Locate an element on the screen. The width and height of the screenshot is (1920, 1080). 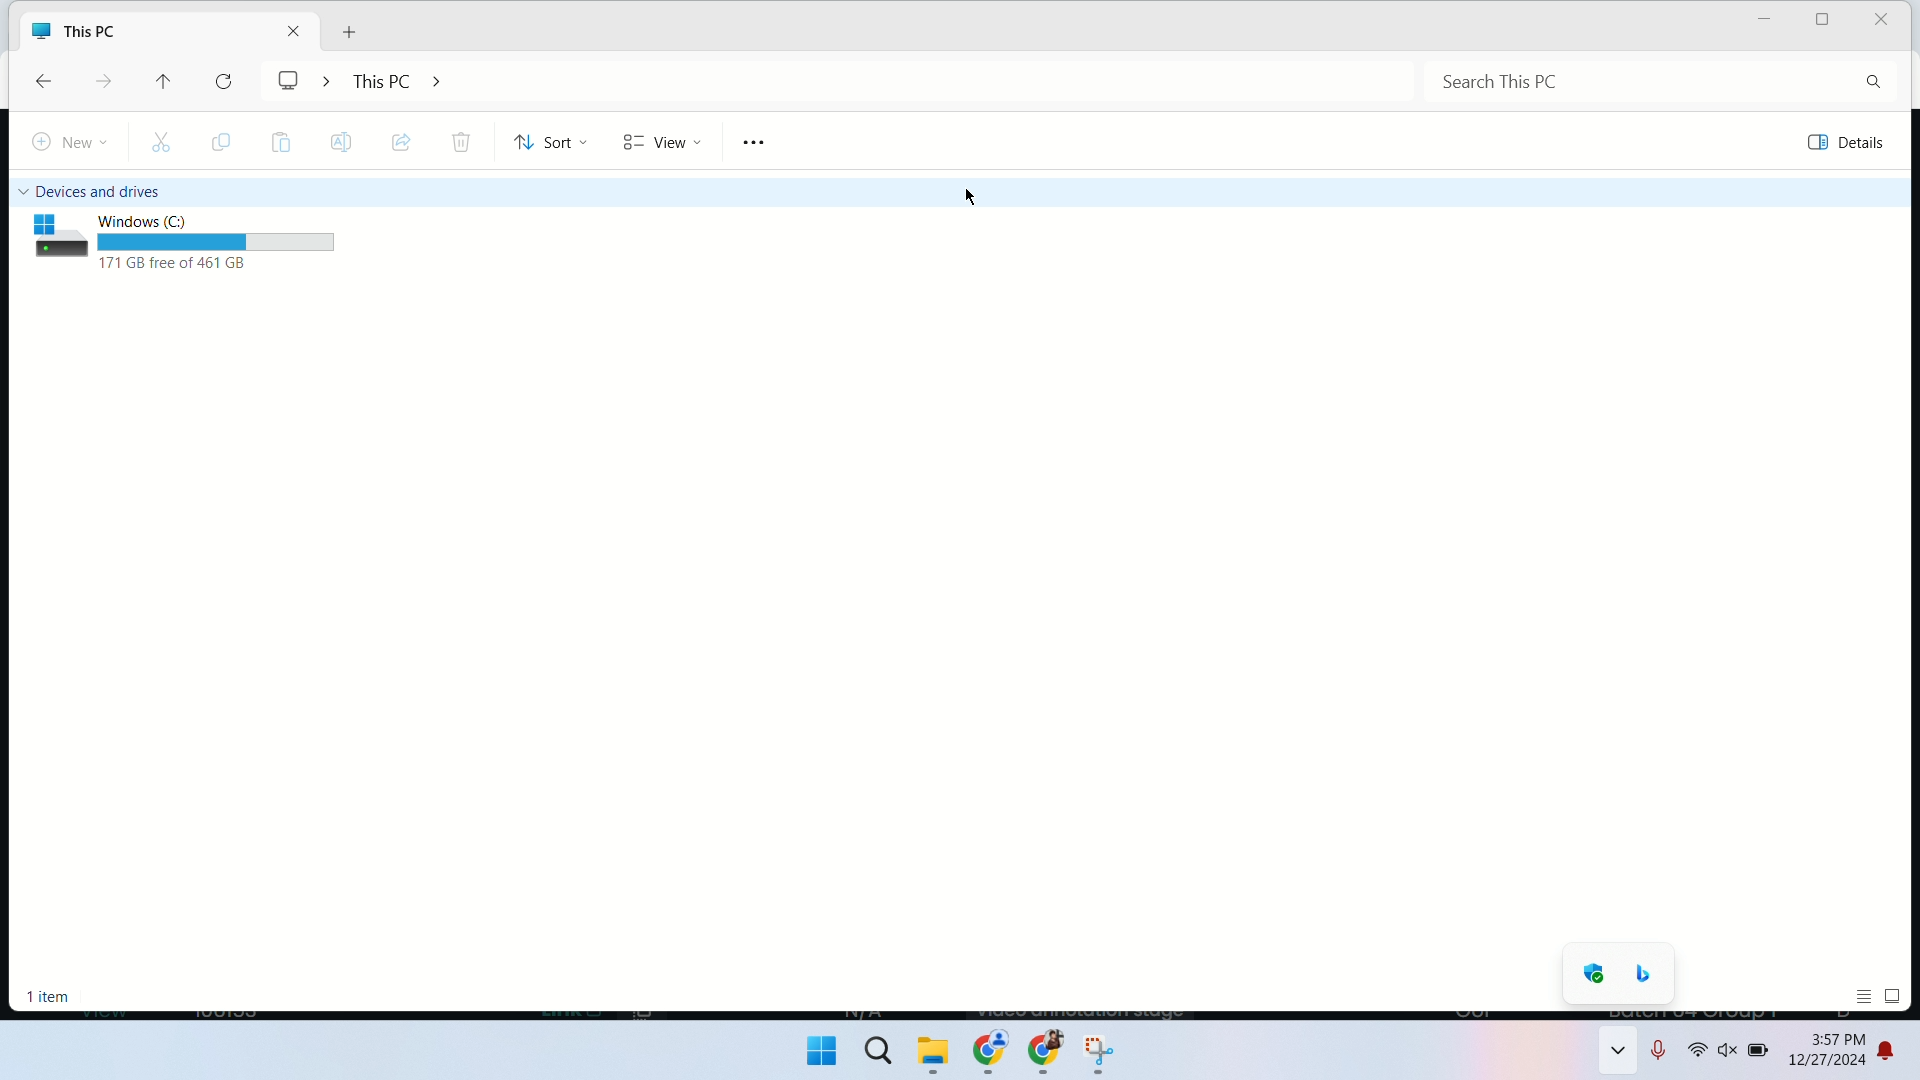
notifications is located at coordinates (1900, 1055).